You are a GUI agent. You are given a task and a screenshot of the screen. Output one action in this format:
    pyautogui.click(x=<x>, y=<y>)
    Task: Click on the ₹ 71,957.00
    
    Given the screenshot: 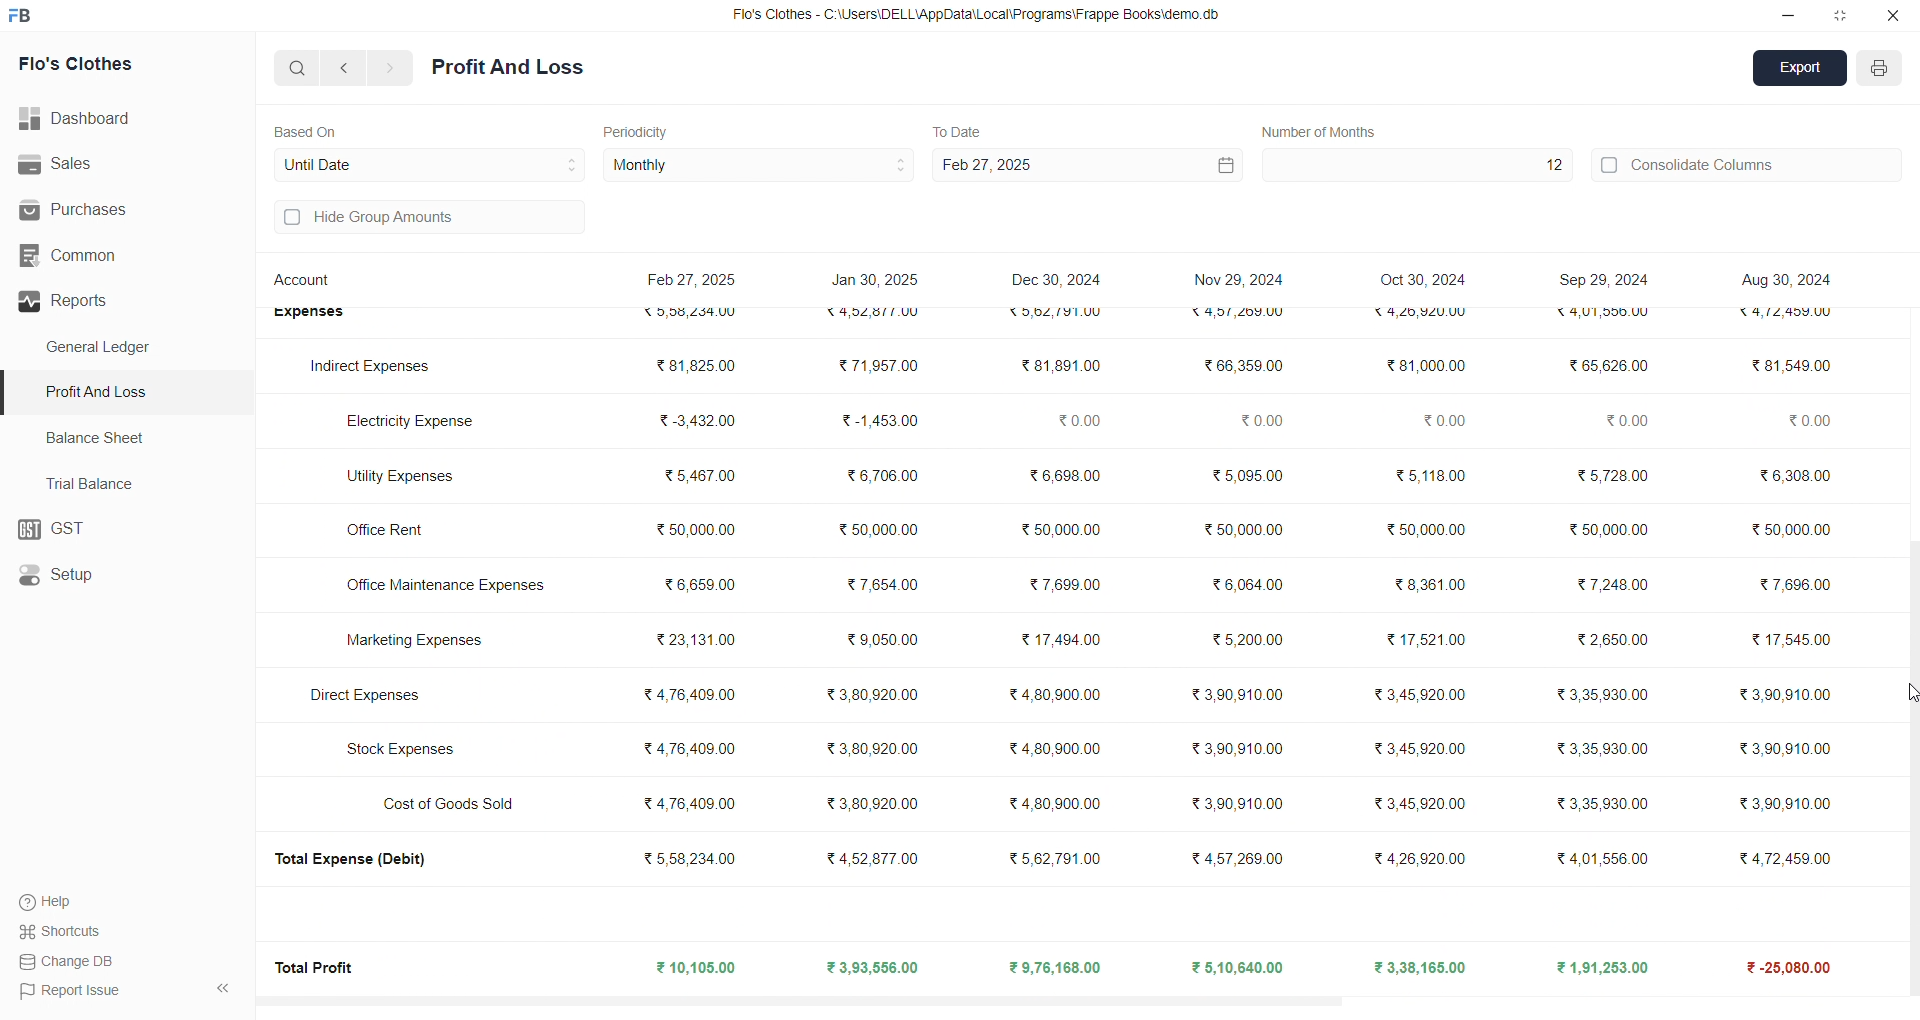 What is the action you would take?
    pyautogui.click(x=878, y=367)
    